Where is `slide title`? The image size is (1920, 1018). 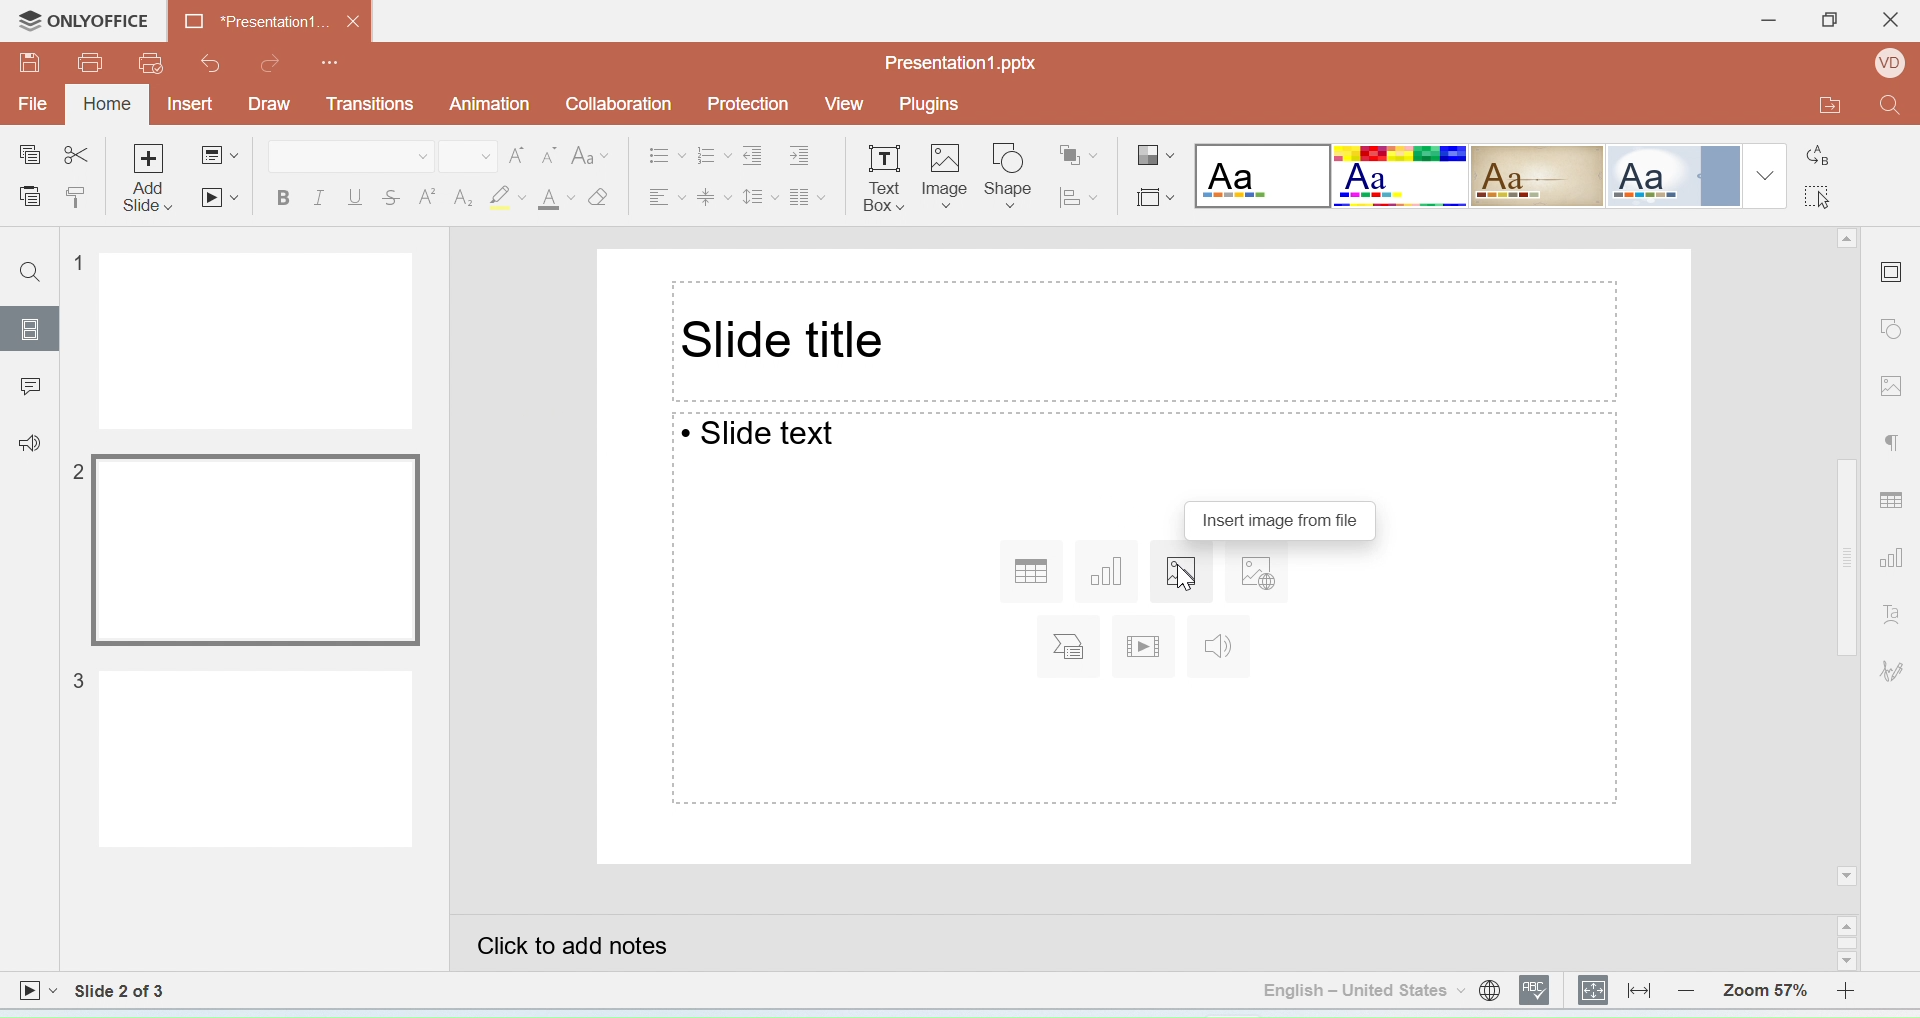 slide title is located at coordinates (788, 341).